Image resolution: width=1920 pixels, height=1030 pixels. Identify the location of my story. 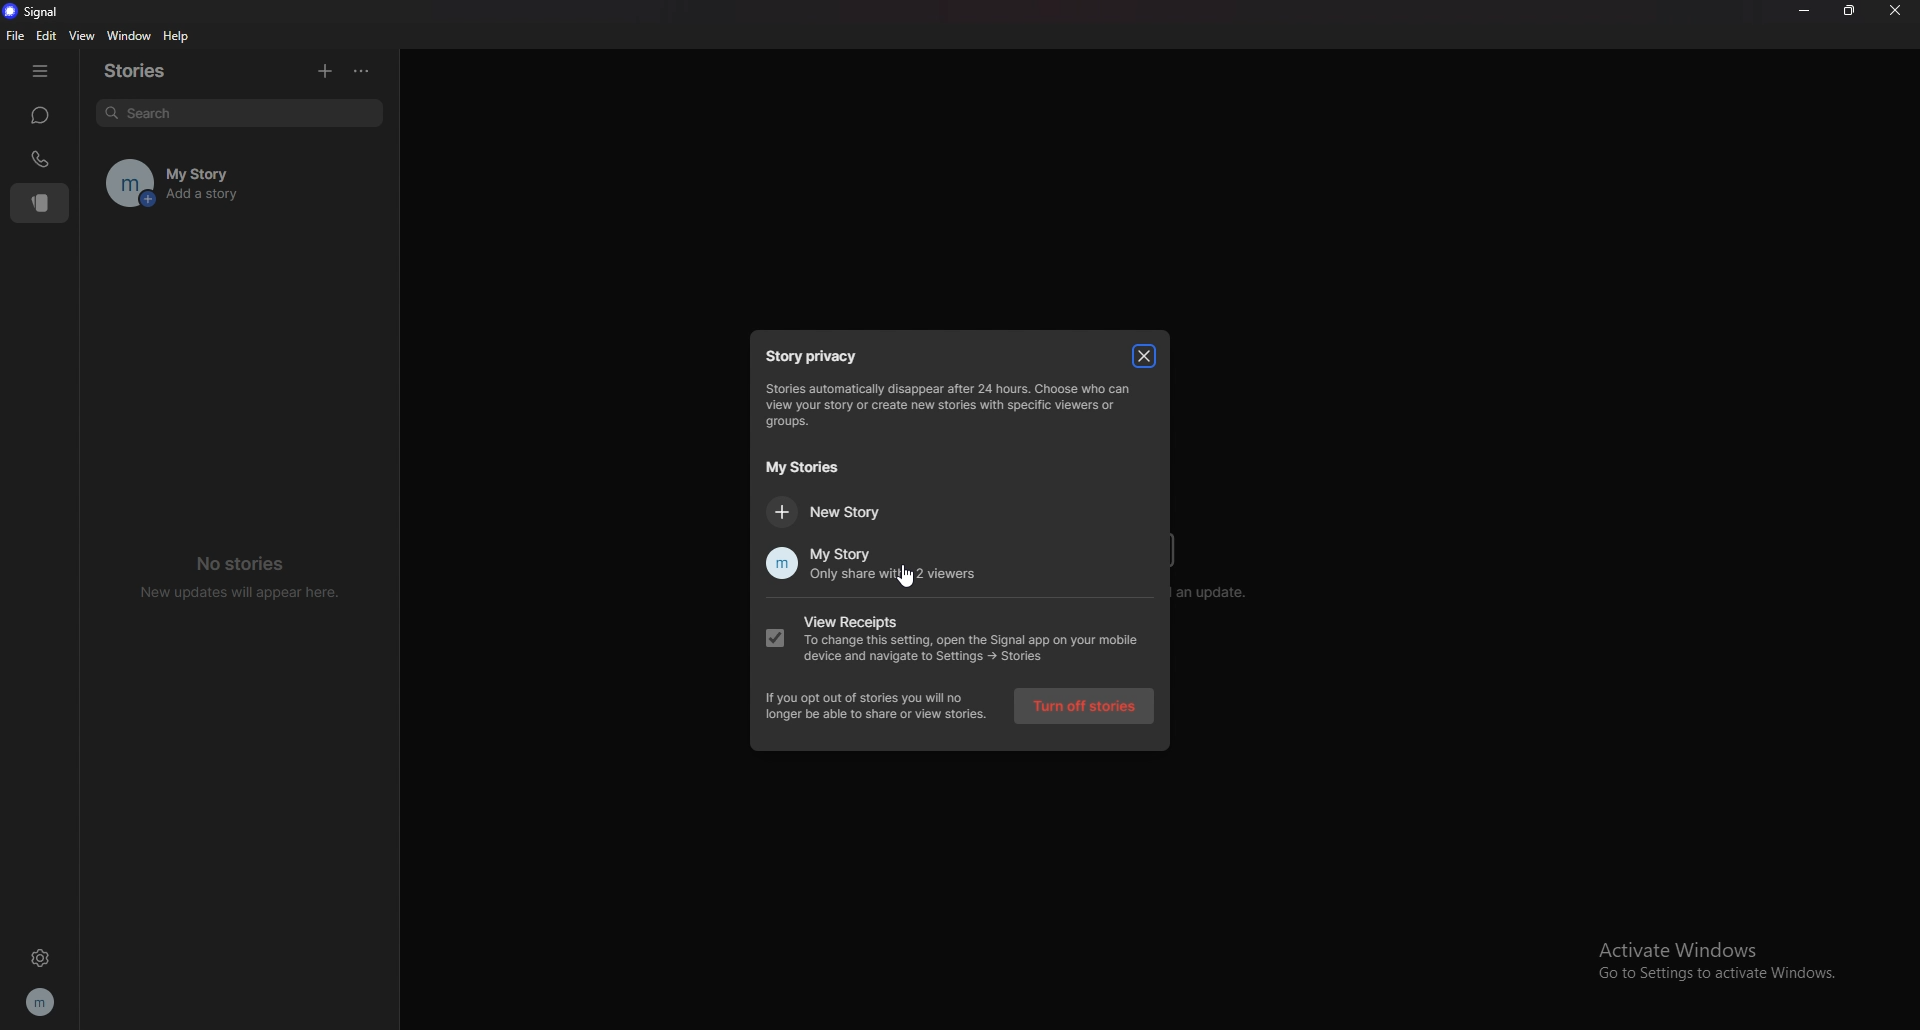
(267, 168).